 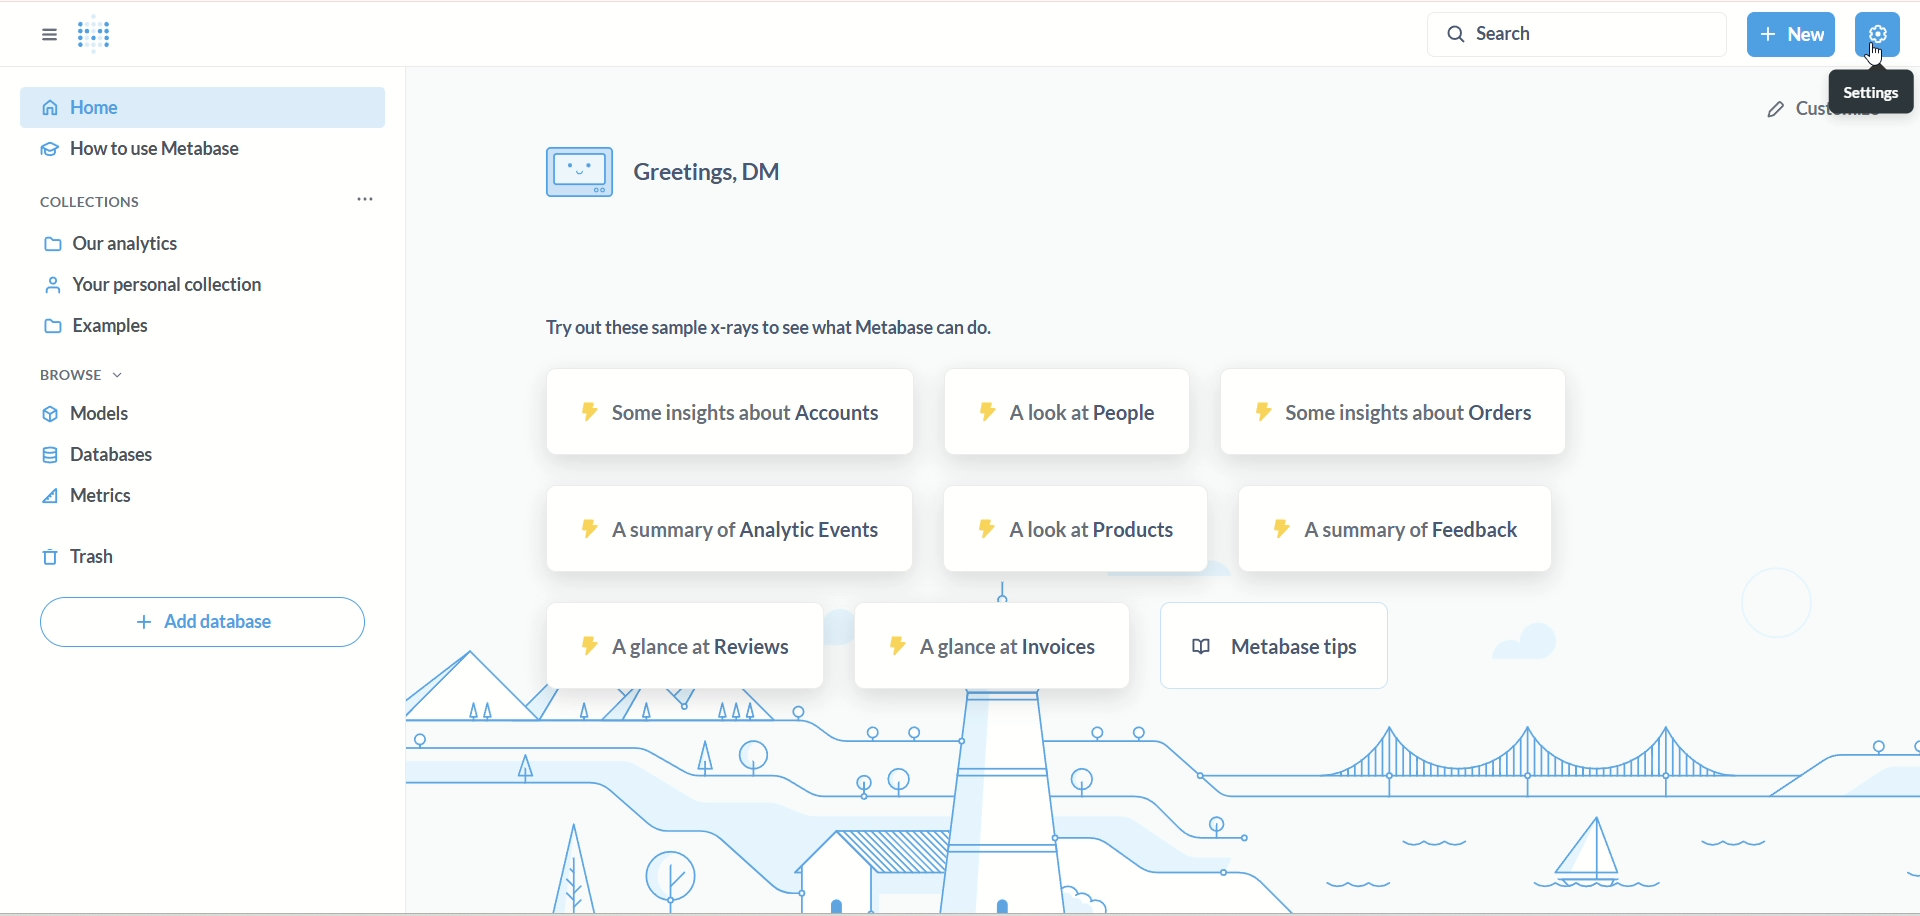 What do you see at coordinates (92, 203) in the screenshot?
I see `collections` at bounding box center [92, 203].